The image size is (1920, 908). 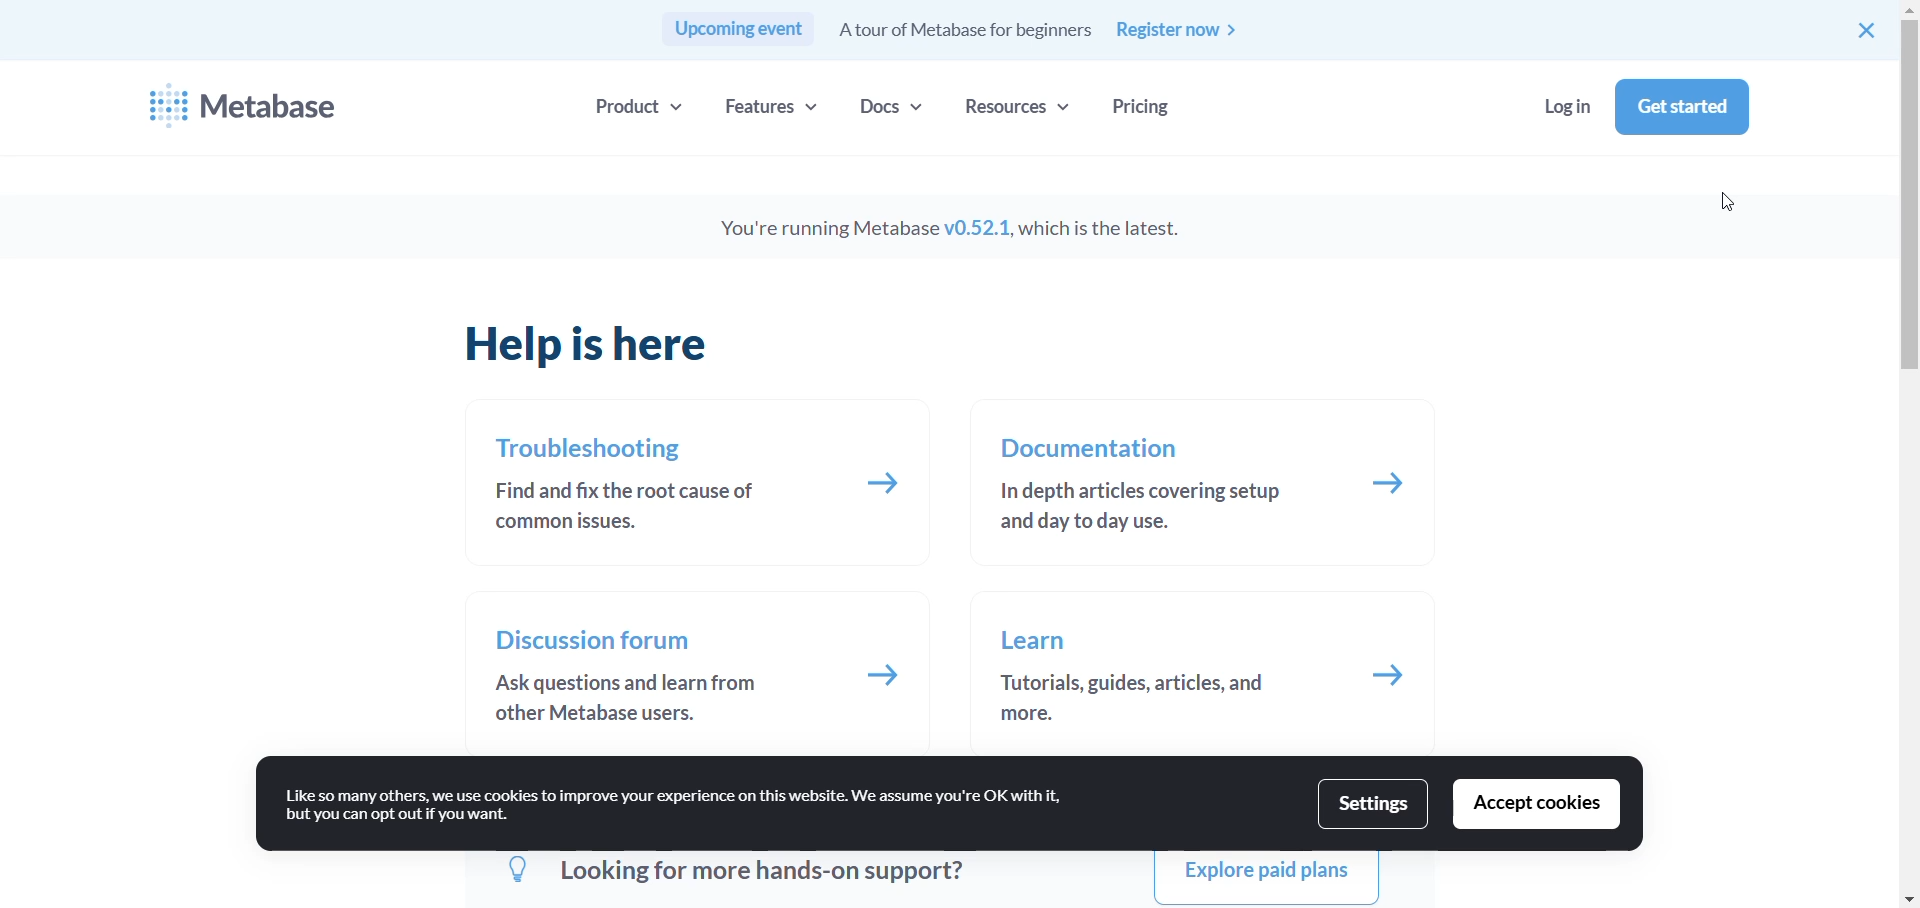 I want to click on paid plans button, so click(x=1264, y=878).